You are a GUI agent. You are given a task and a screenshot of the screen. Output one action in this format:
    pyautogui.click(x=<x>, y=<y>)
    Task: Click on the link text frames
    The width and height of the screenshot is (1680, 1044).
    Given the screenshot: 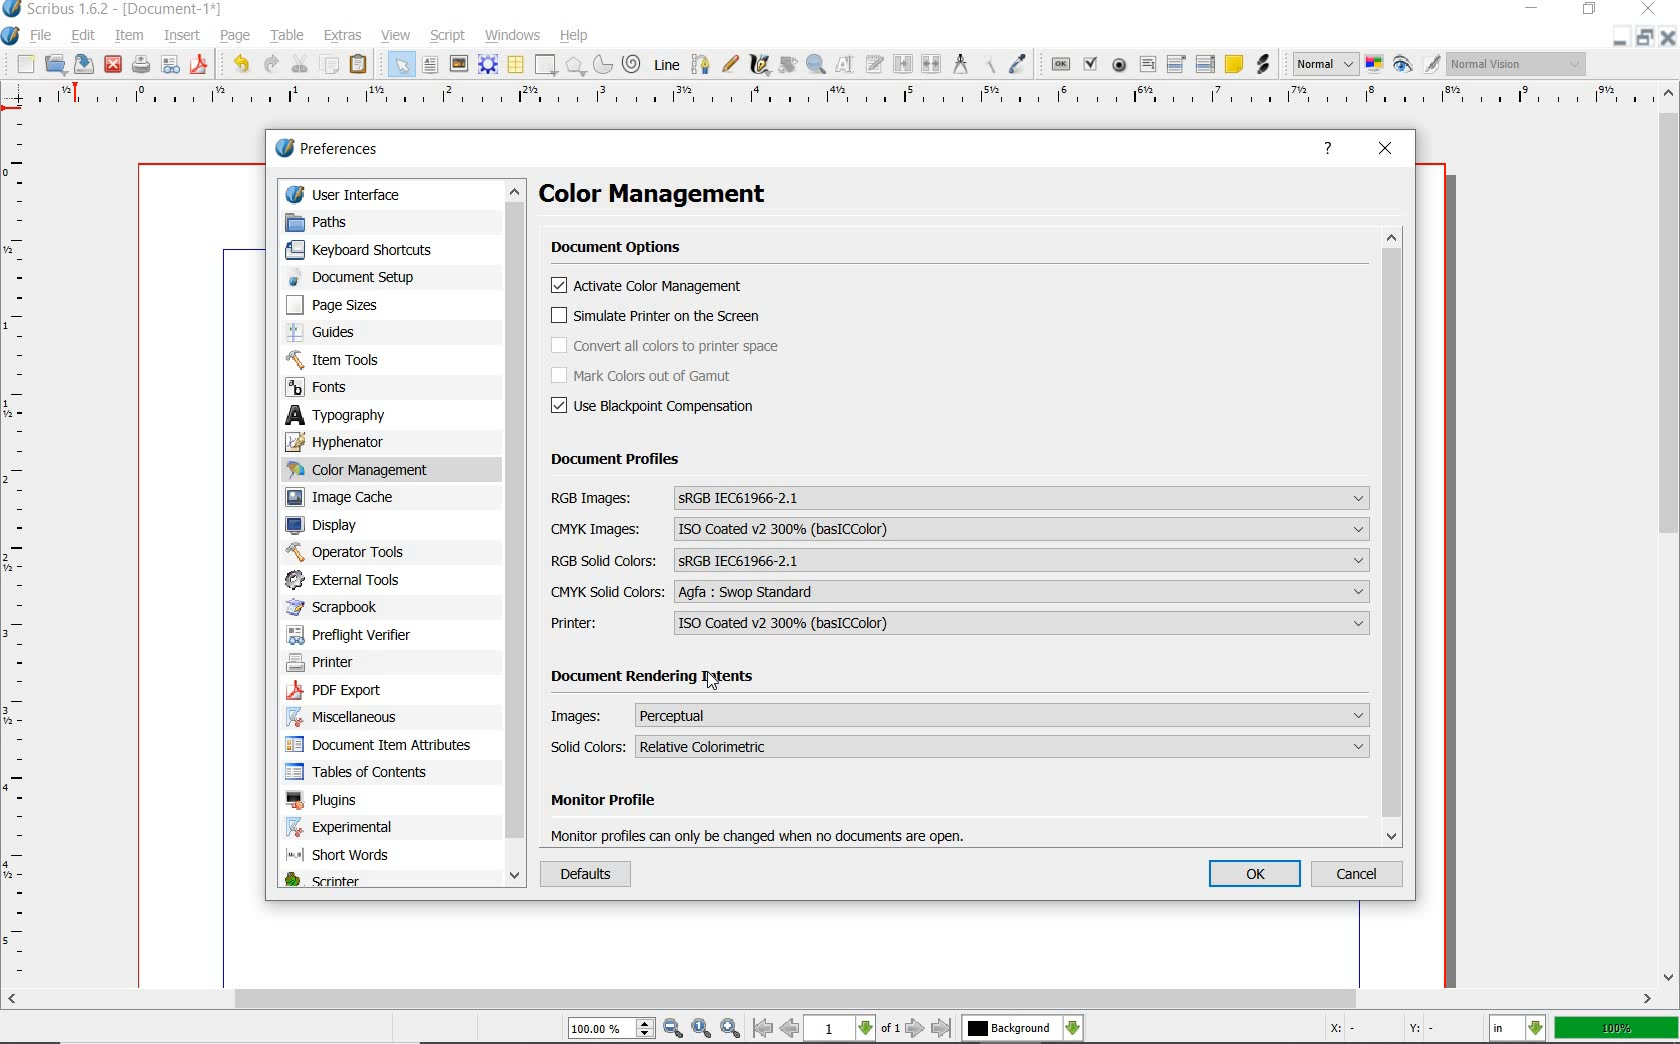 What is the action you would take?
    pyautogui.click(x=900, y=66)
    